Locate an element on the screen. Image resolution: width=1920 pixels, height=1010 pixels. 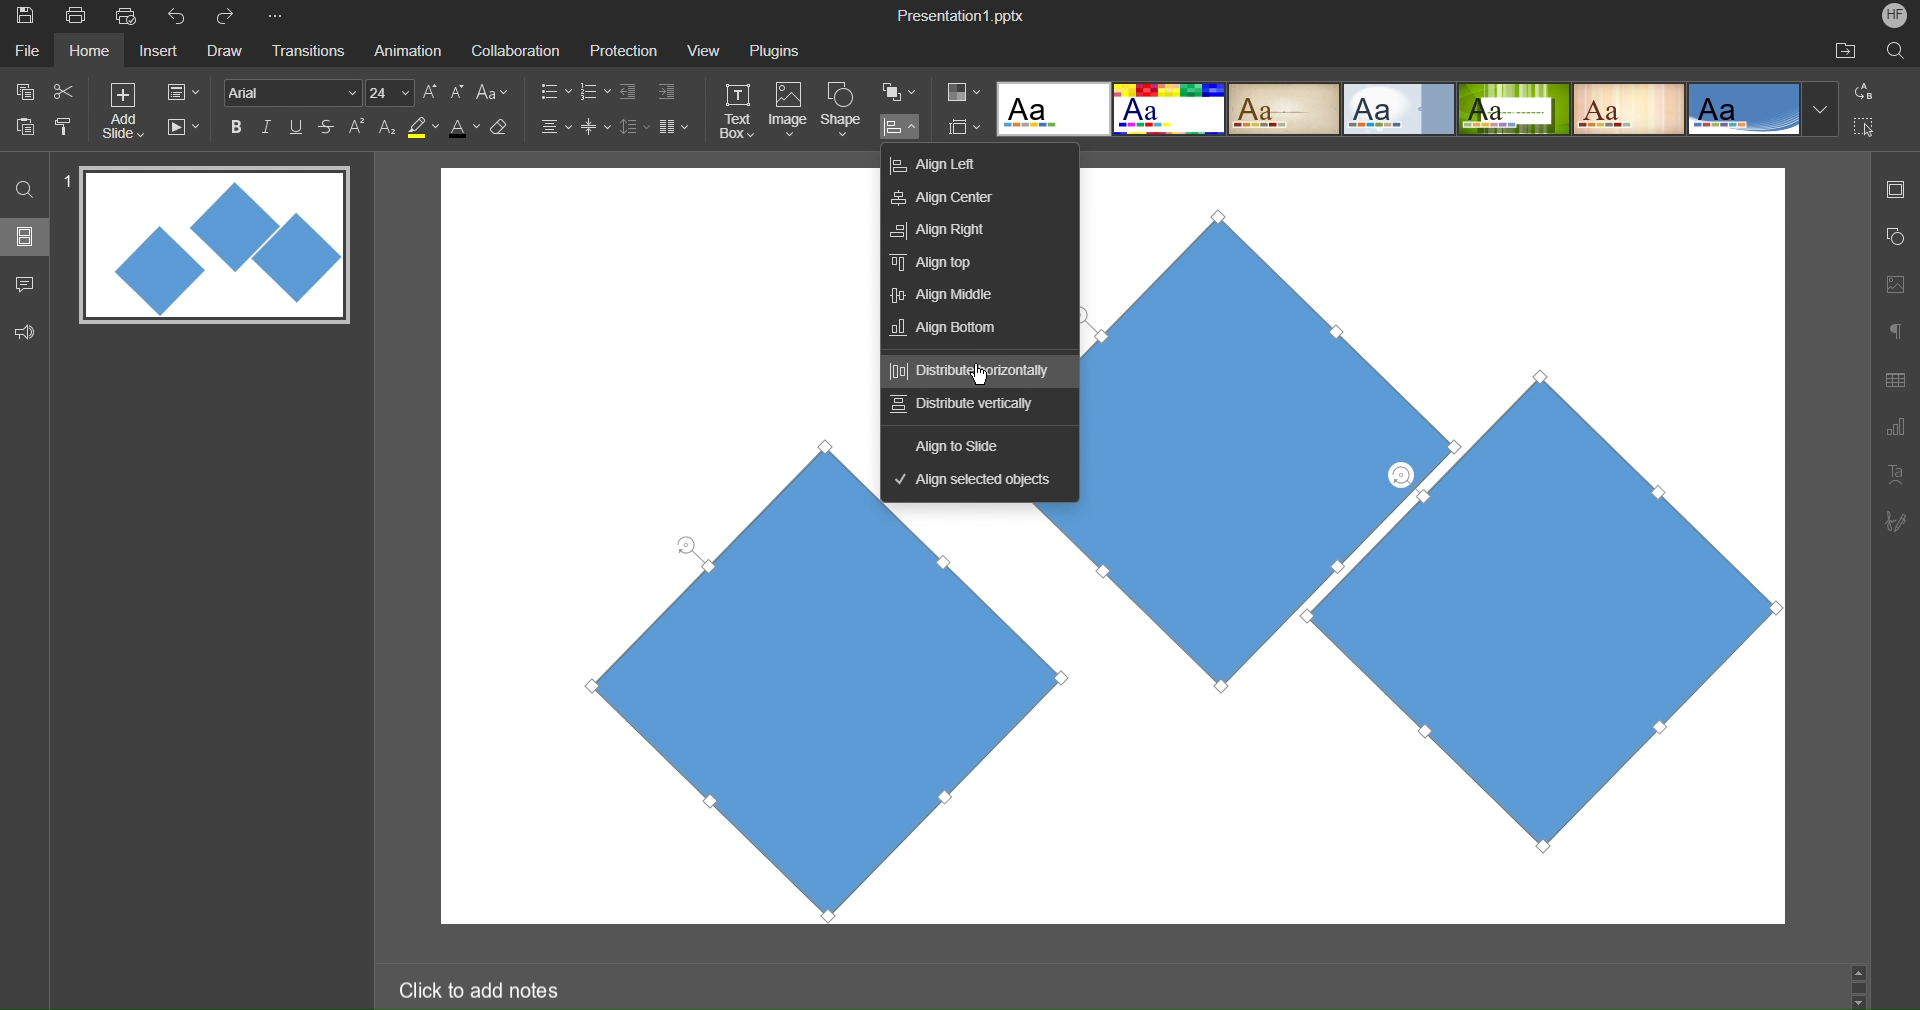
align left is located at coordinates (974, 164).